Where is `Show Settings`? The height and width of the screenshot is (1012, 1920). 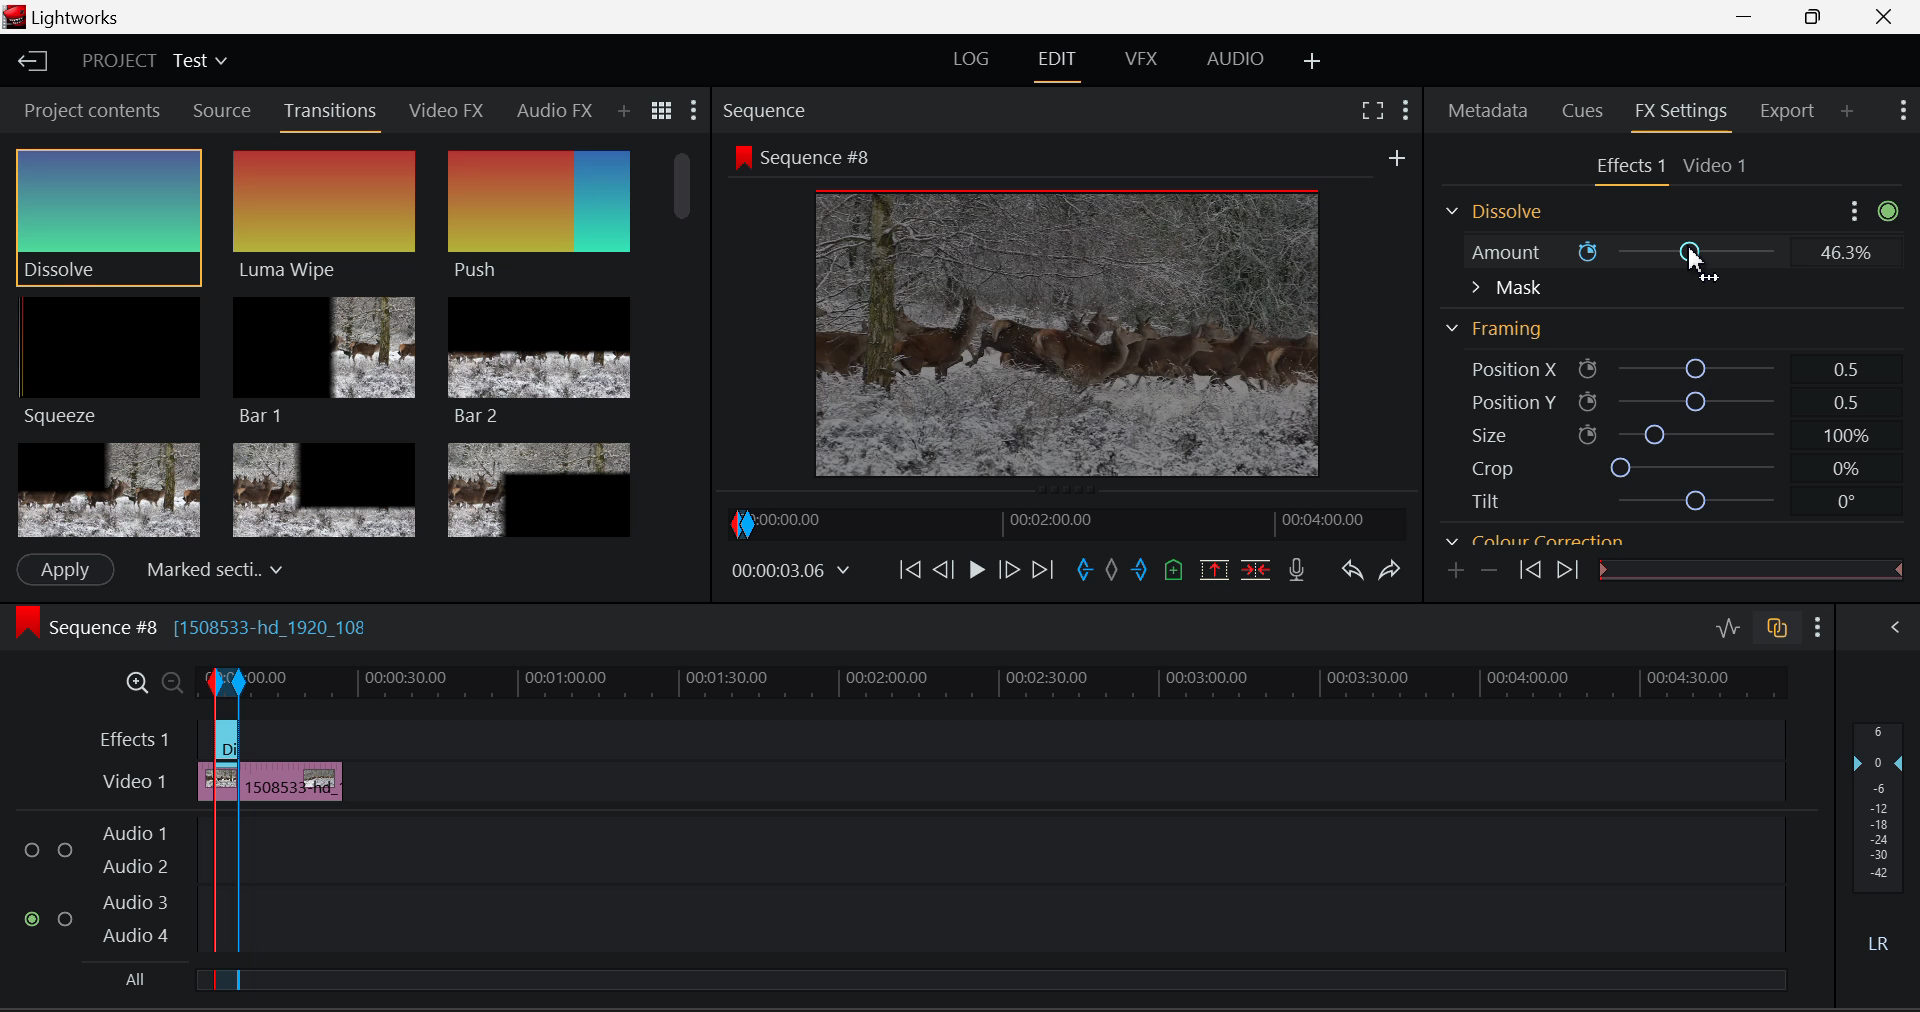 Show Settings is located at coordinates (1904, 111).